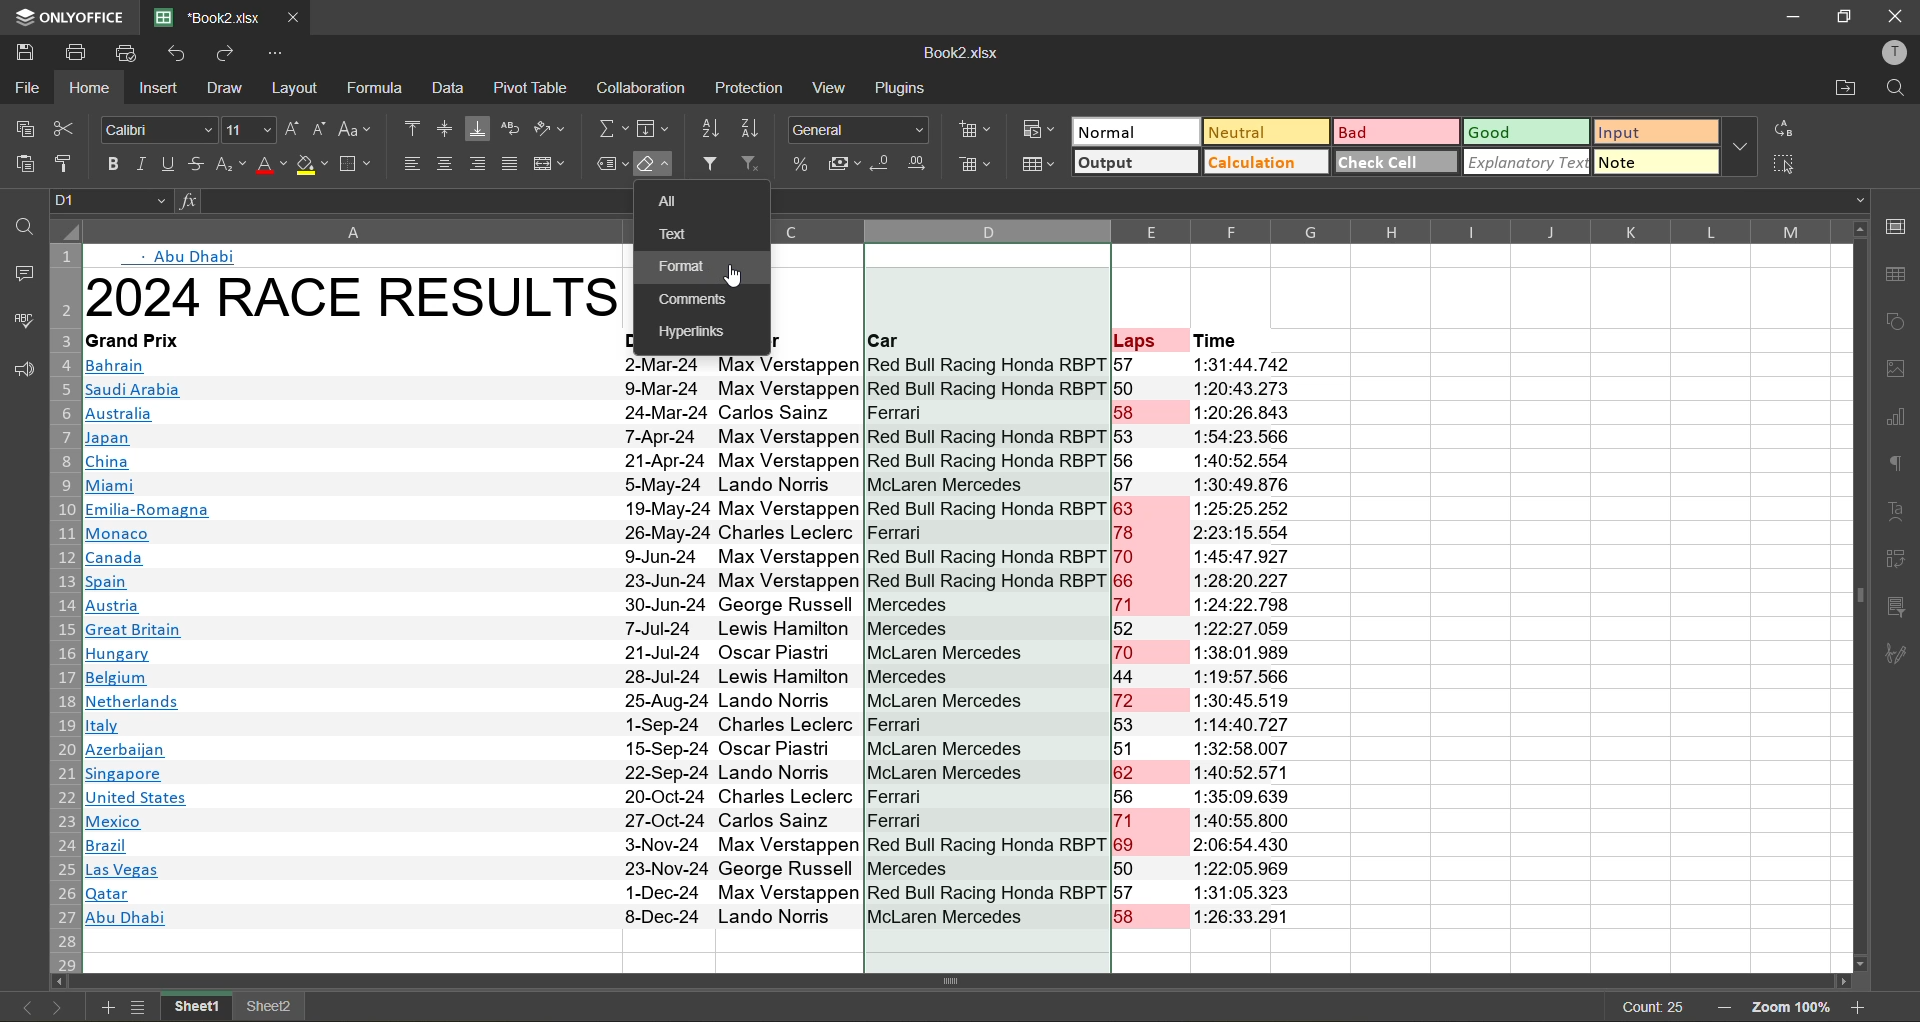 This screenshot has height=1022, width=1920. Describe the element at coordinates (689, 413) in the screenshot. I see `Australia 24-Mar-24 Carlos Sainz  |Ferrari 158 1:20:26.843` at that location.